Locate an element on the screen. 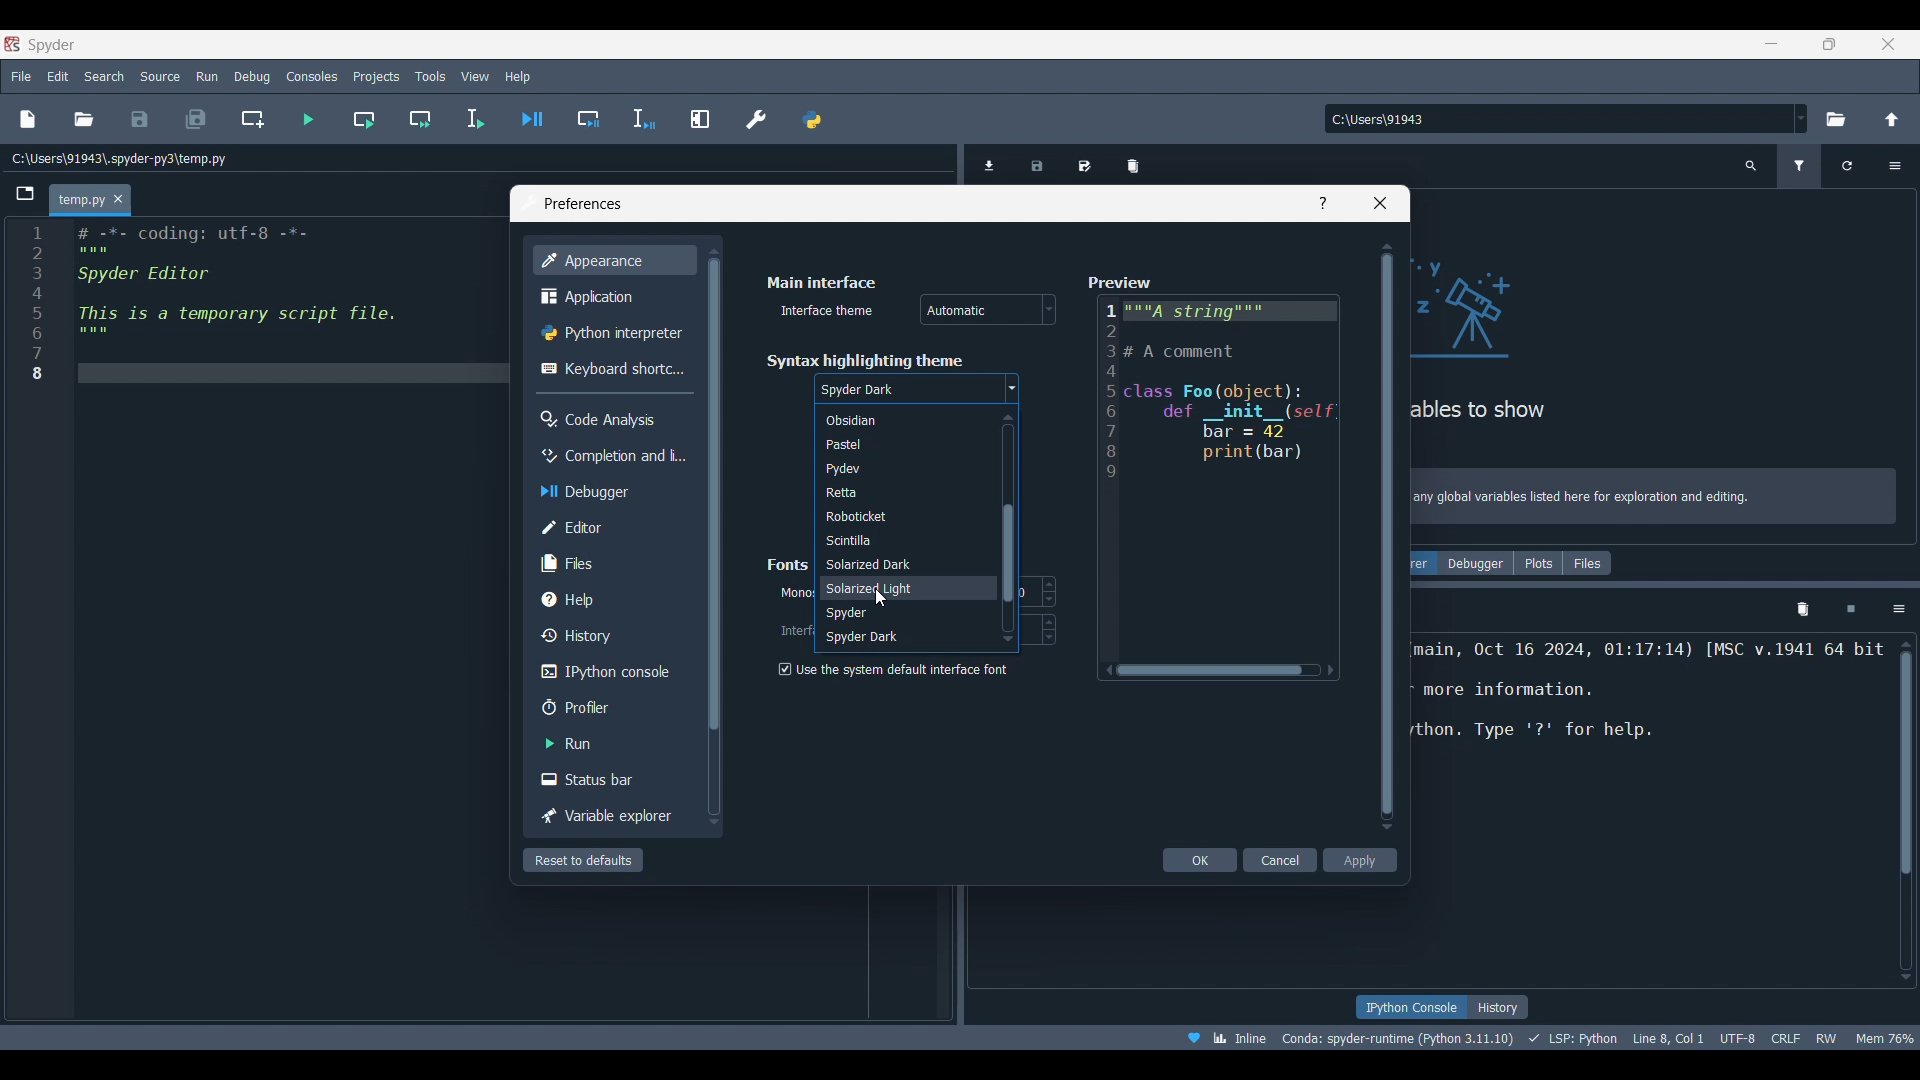  Section title is located at coordinates (823, 282).